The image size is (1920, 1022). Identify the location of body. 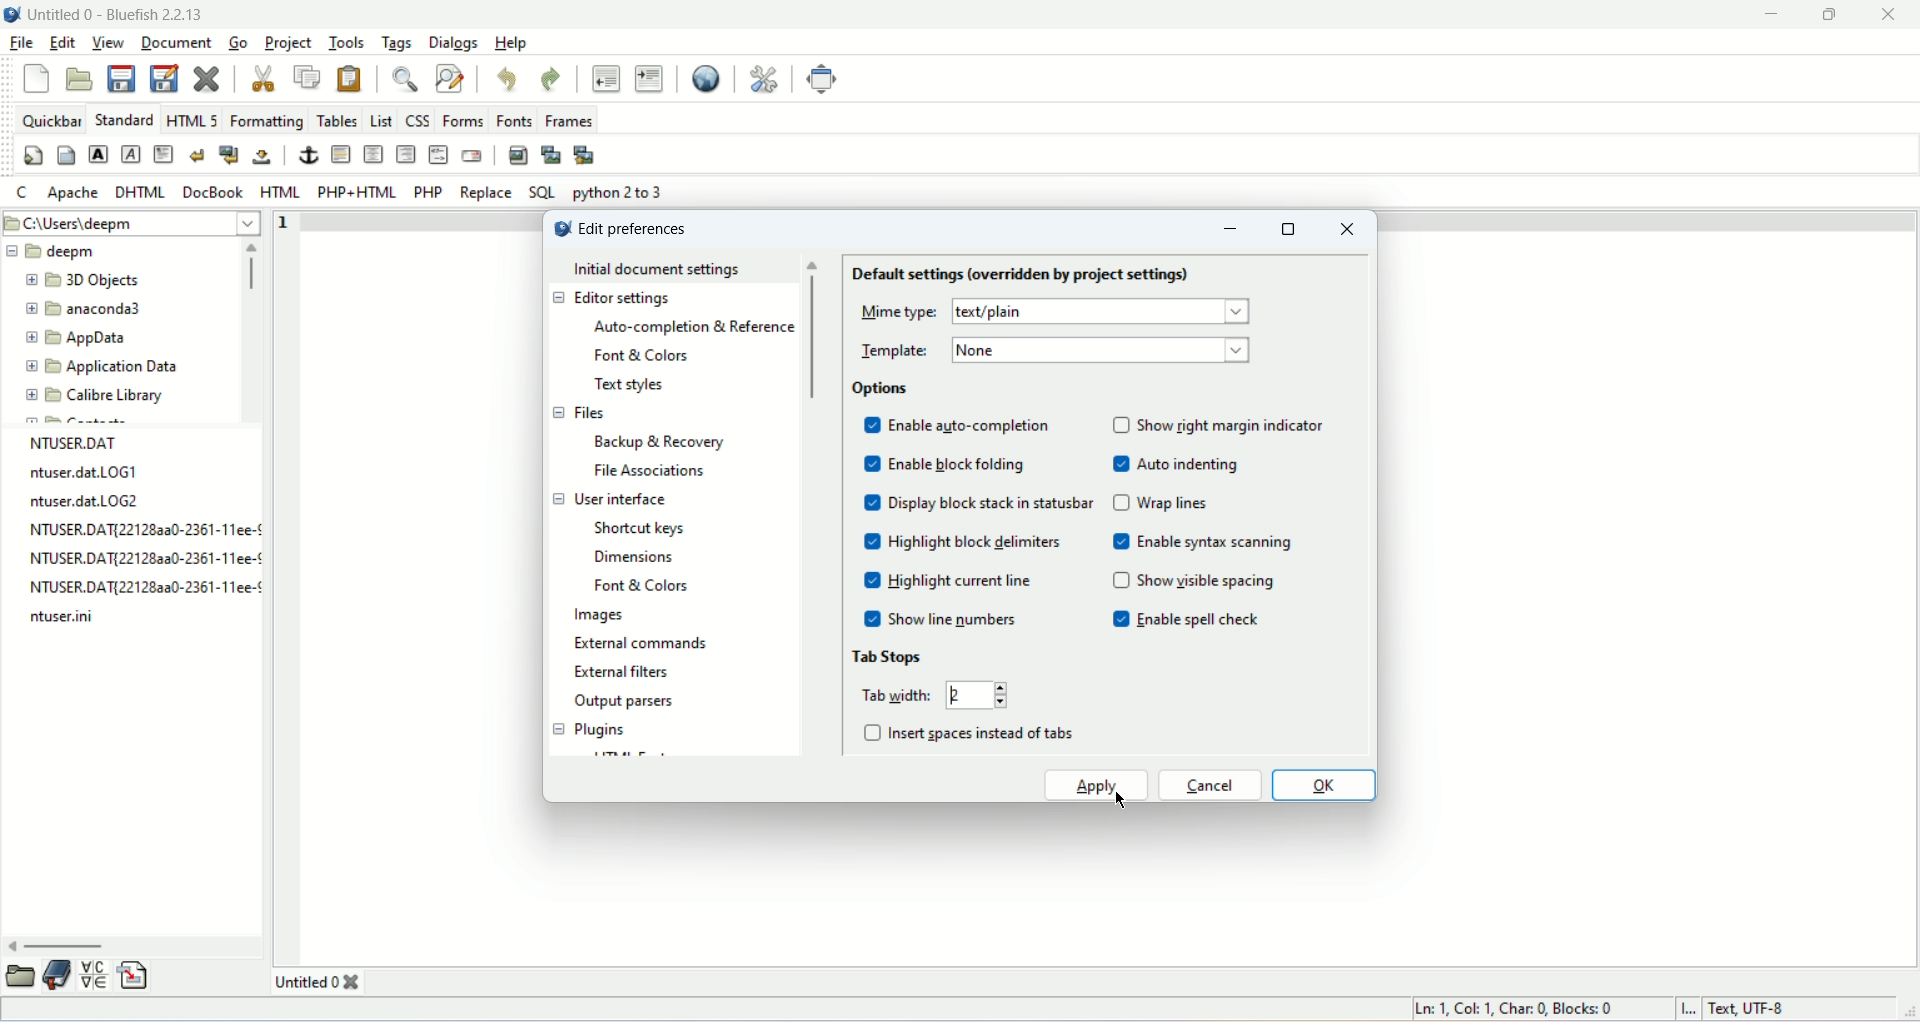
(67, 154).